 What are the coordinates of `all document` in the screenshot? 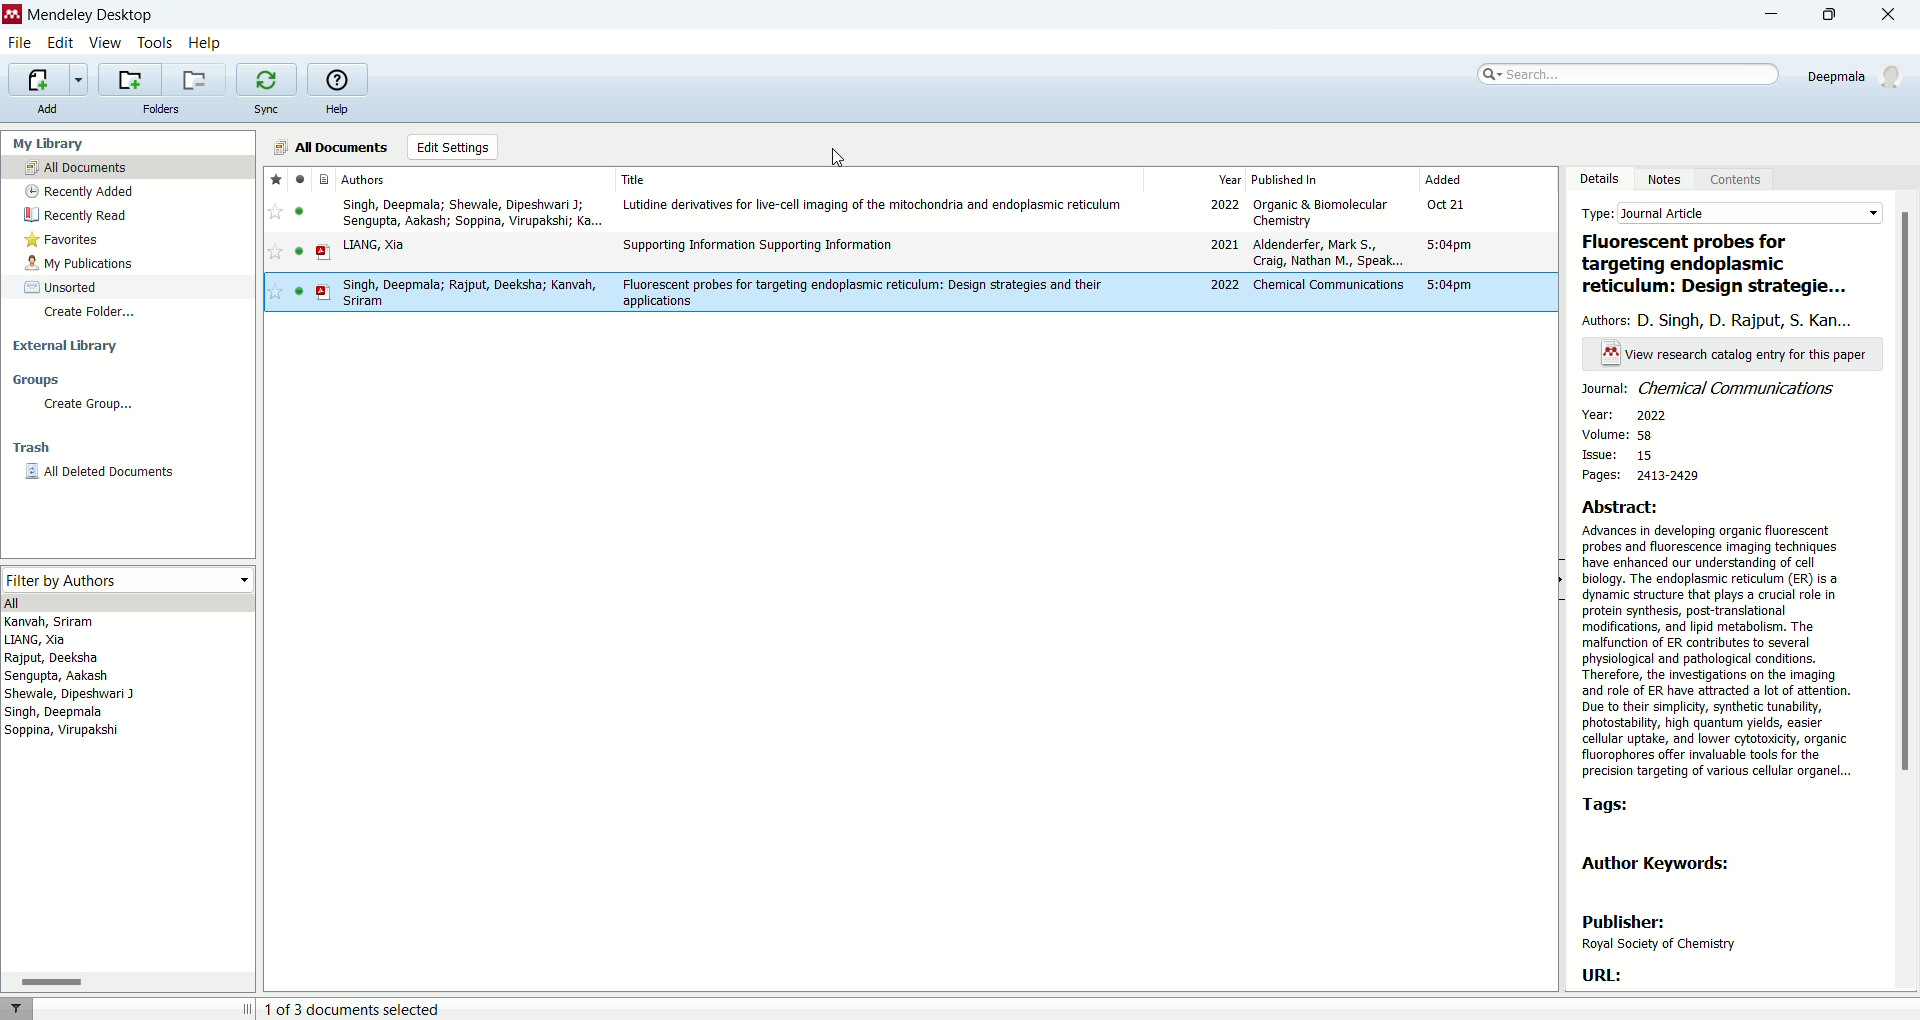 It's located at (129, 167).